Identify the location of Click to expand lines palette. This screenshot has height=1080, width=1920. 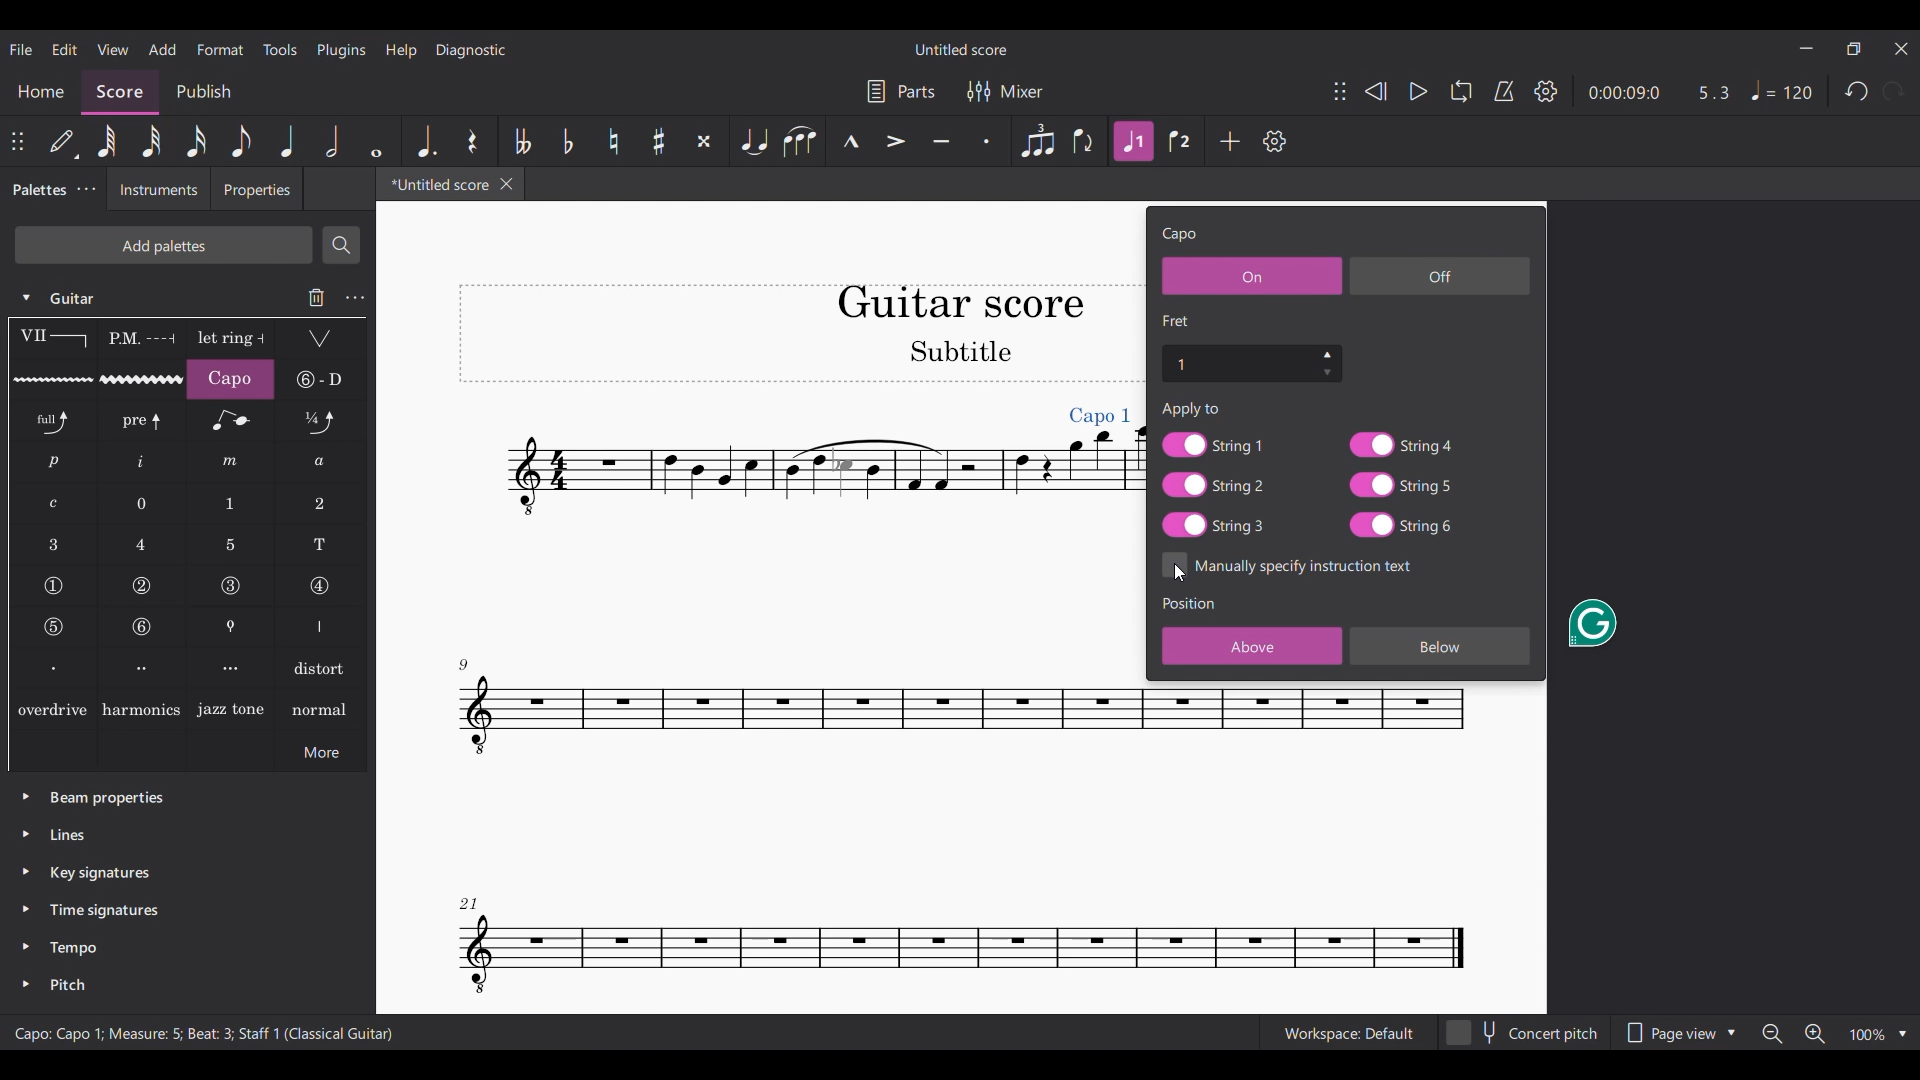
(25, 834).